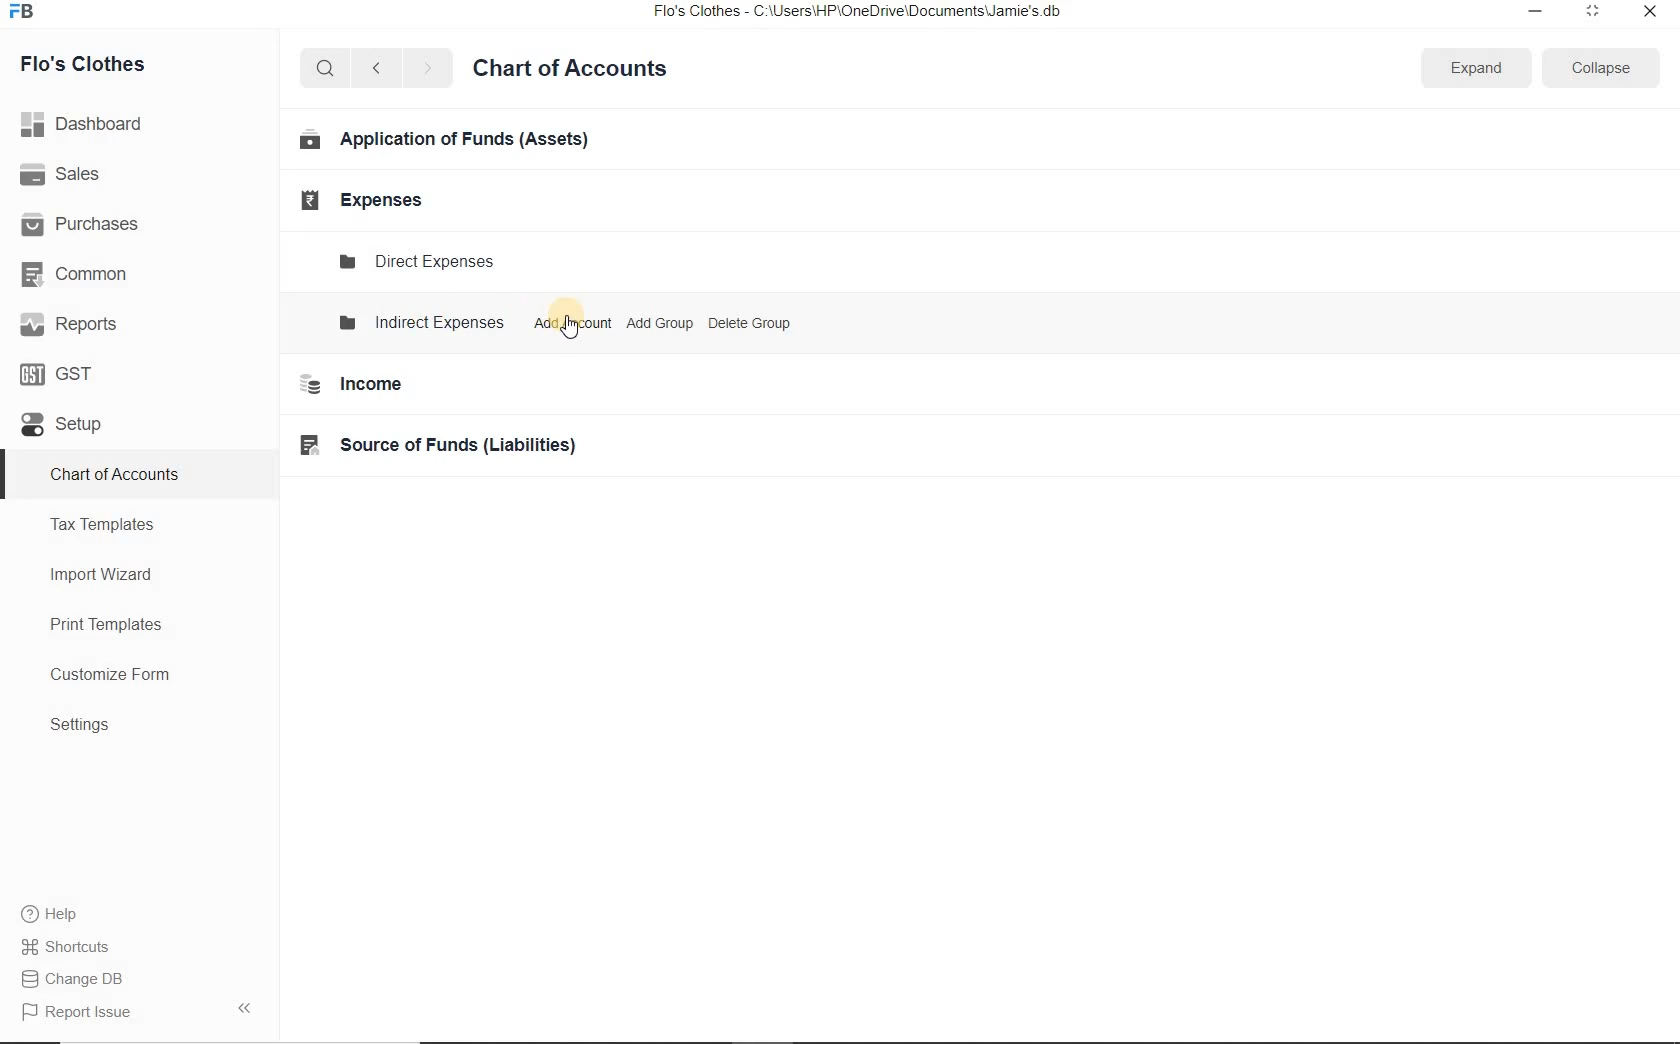 This screenshot has height=1044, width=1680. I want to click on Shortcuts, so click(83, 947).